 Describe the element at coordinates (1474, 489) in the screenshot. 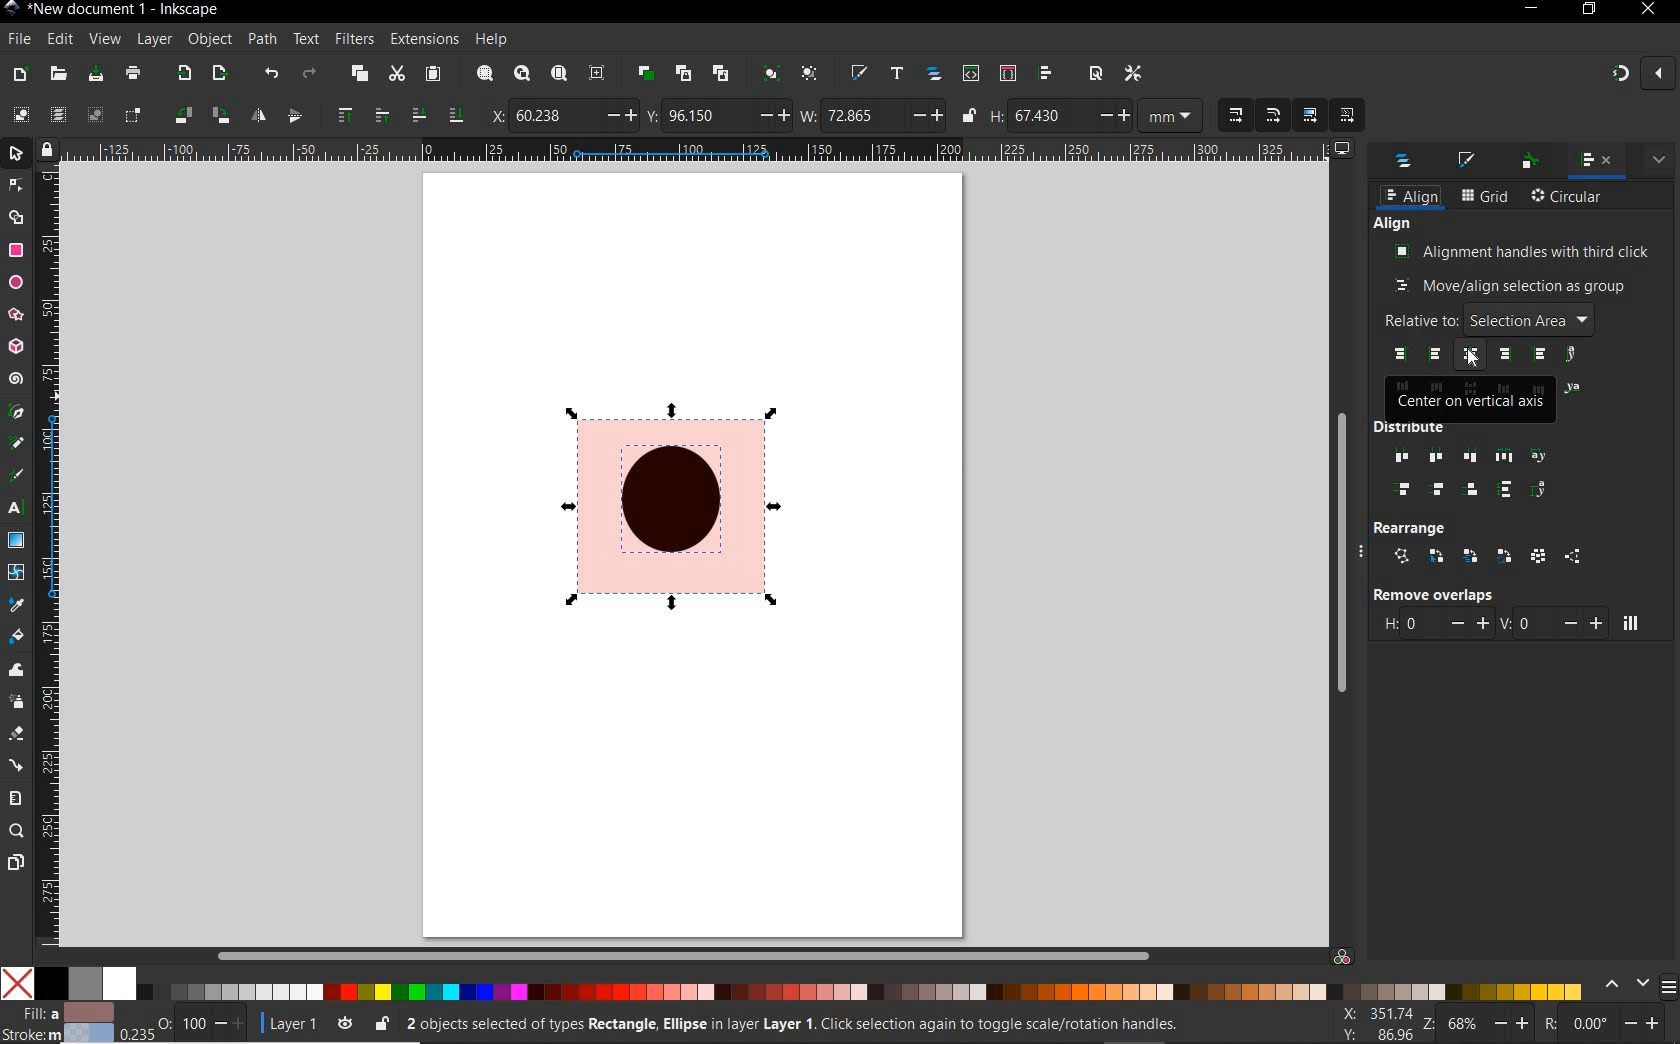

I see `EVEN BOTTOM EDGES` at that location.